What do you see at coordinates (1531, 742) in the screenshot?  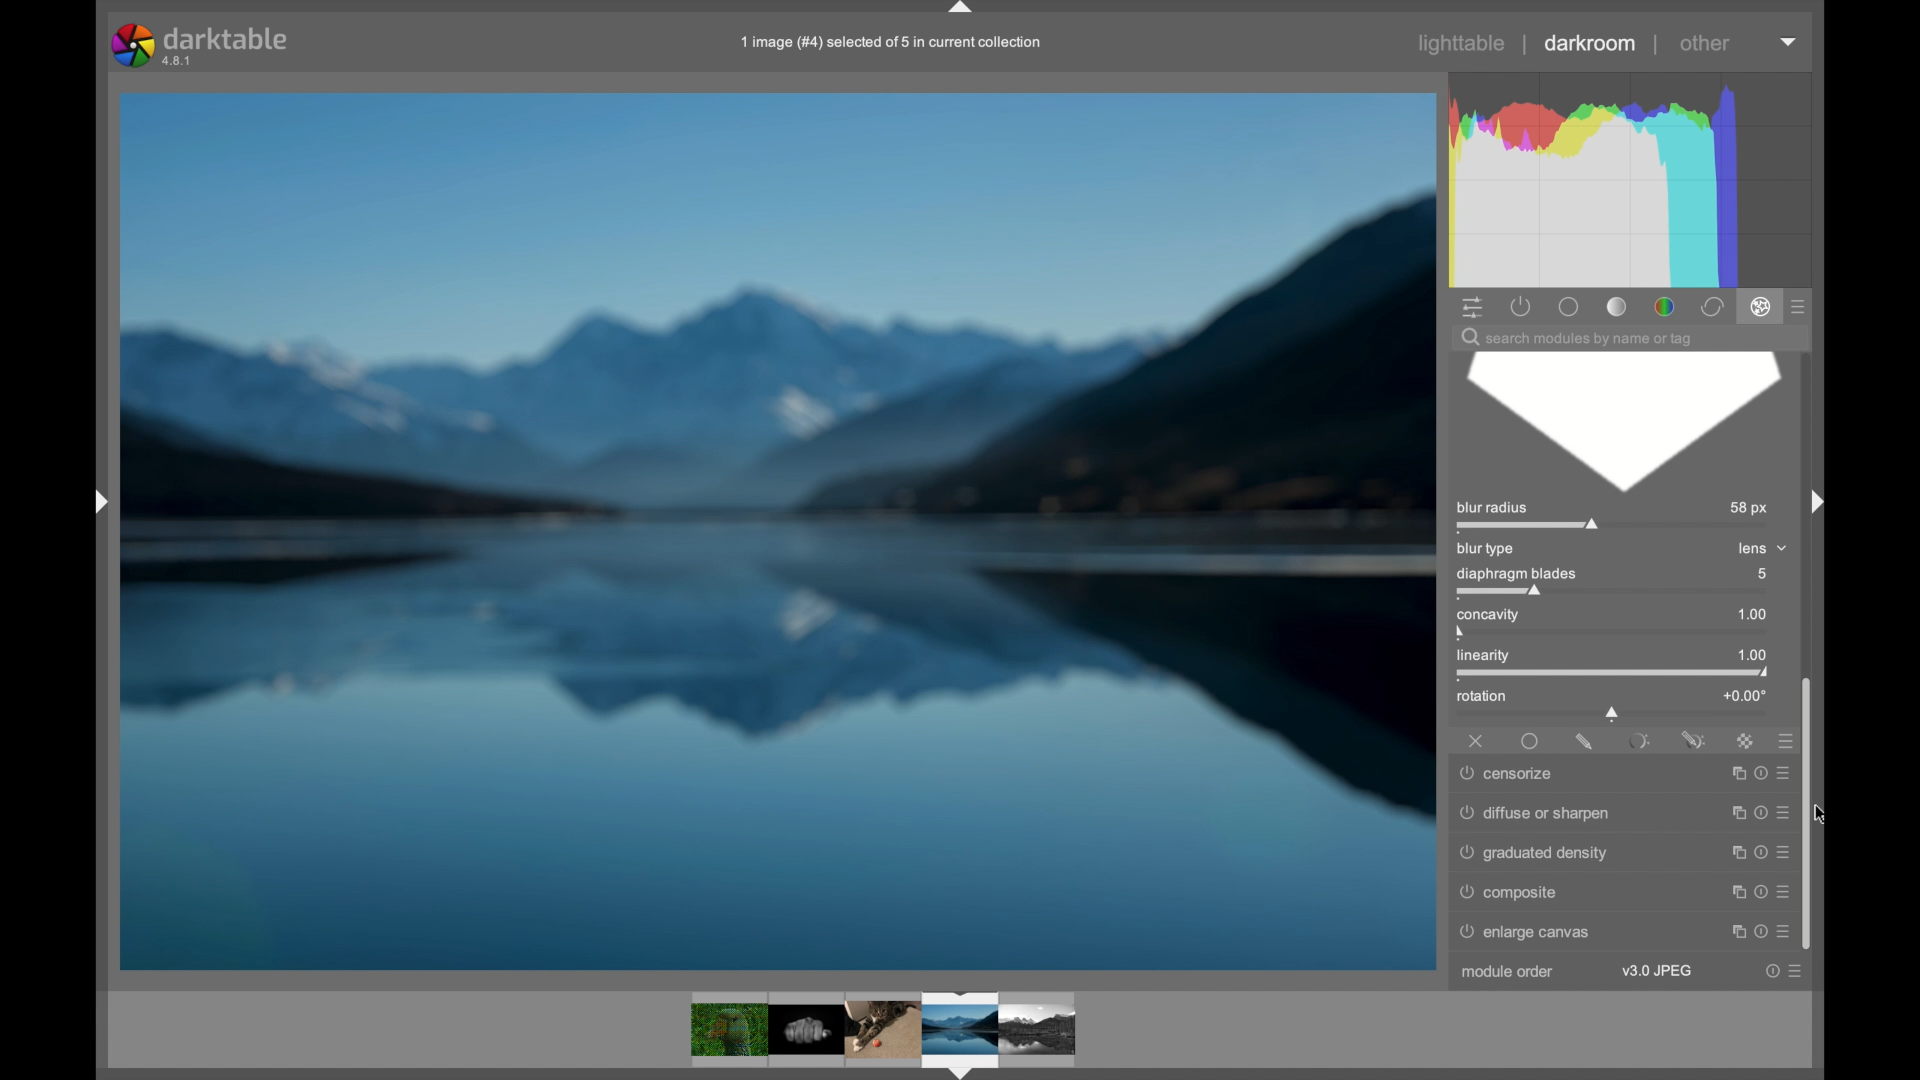 I see `uniformly` at bounding box center [1531, 742].